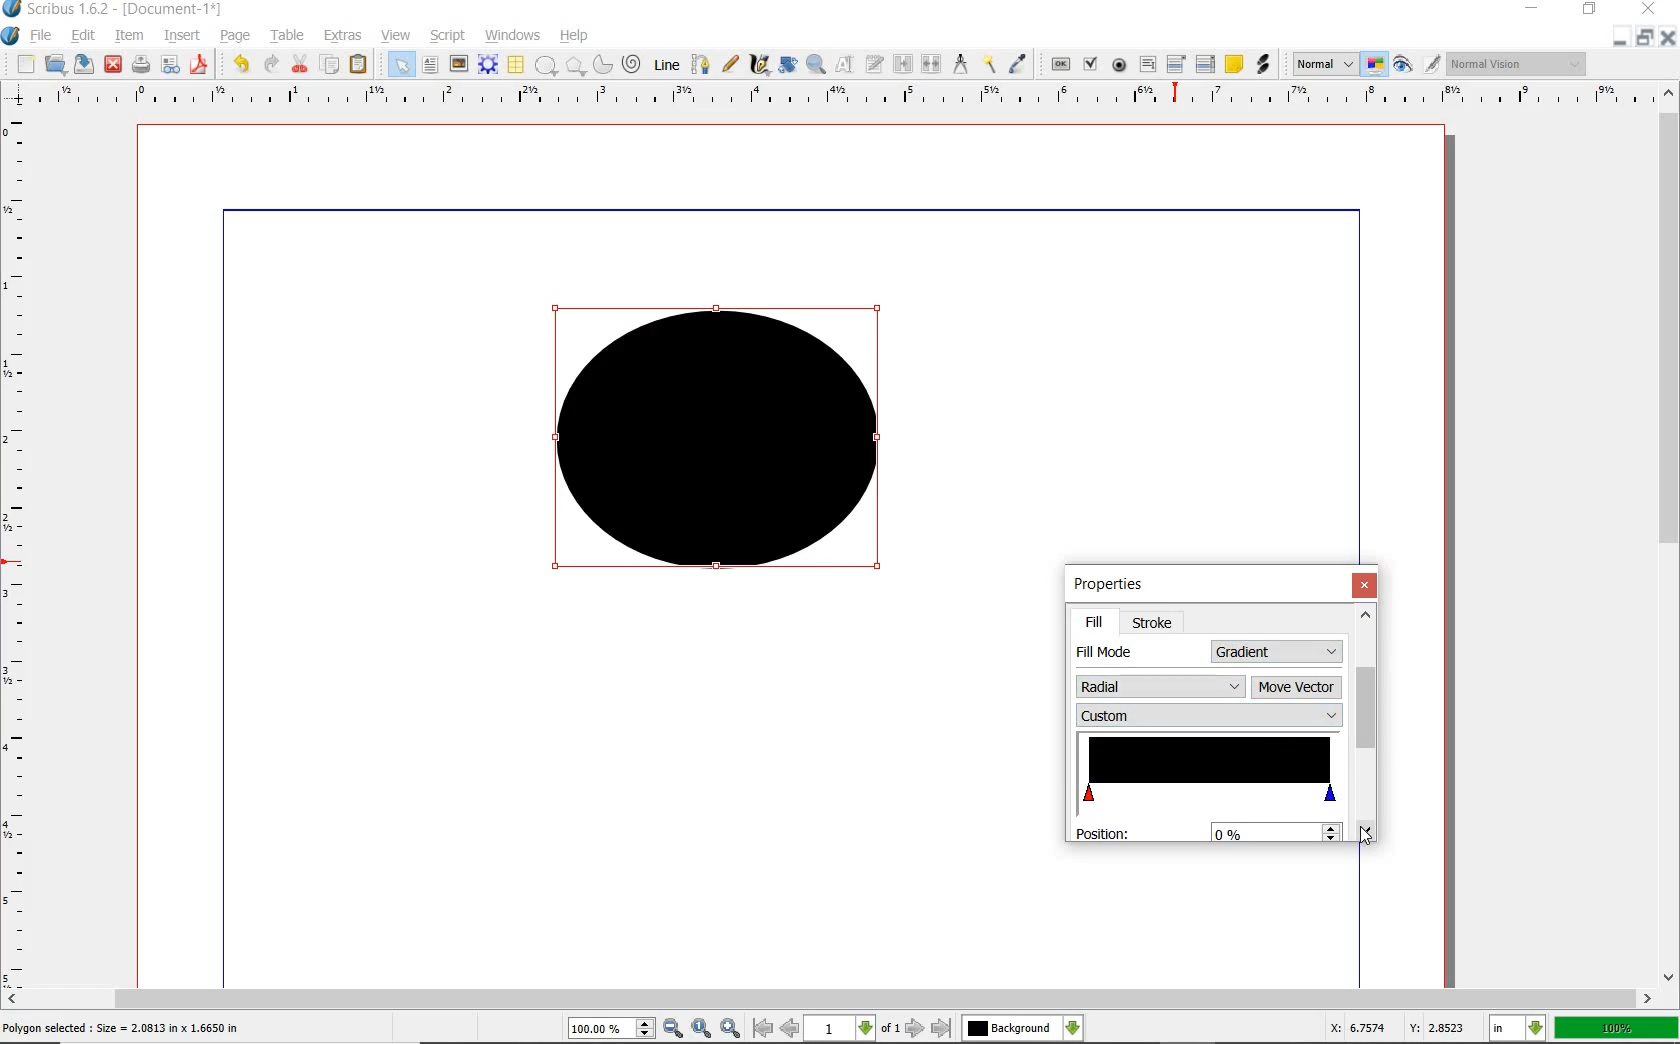 The width and height of the screenshot is (1680, 1044). Describe the element at coordinates (835, 98) in the screenshot. I see `RULER` at that location.